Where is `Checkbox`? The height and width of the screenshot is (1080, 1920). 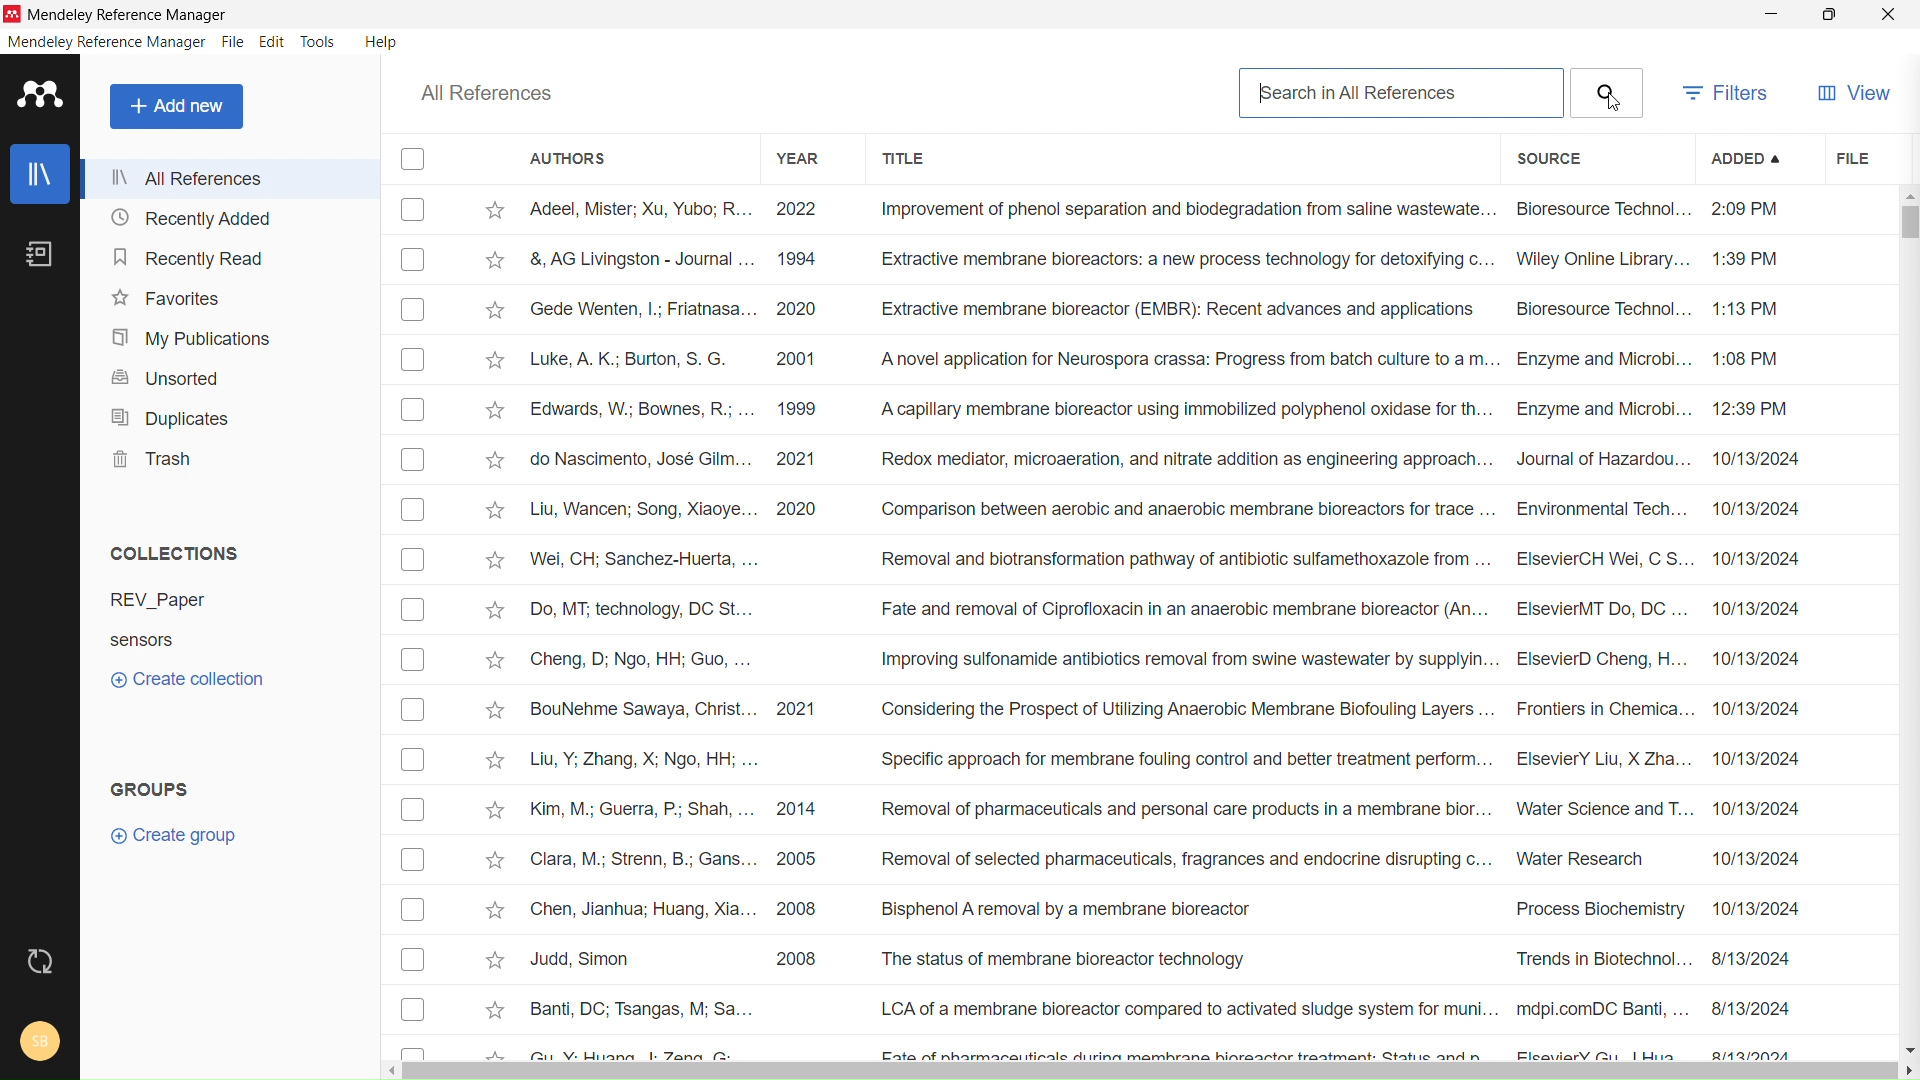
Checkbox is located at coordinates (412, 1009).